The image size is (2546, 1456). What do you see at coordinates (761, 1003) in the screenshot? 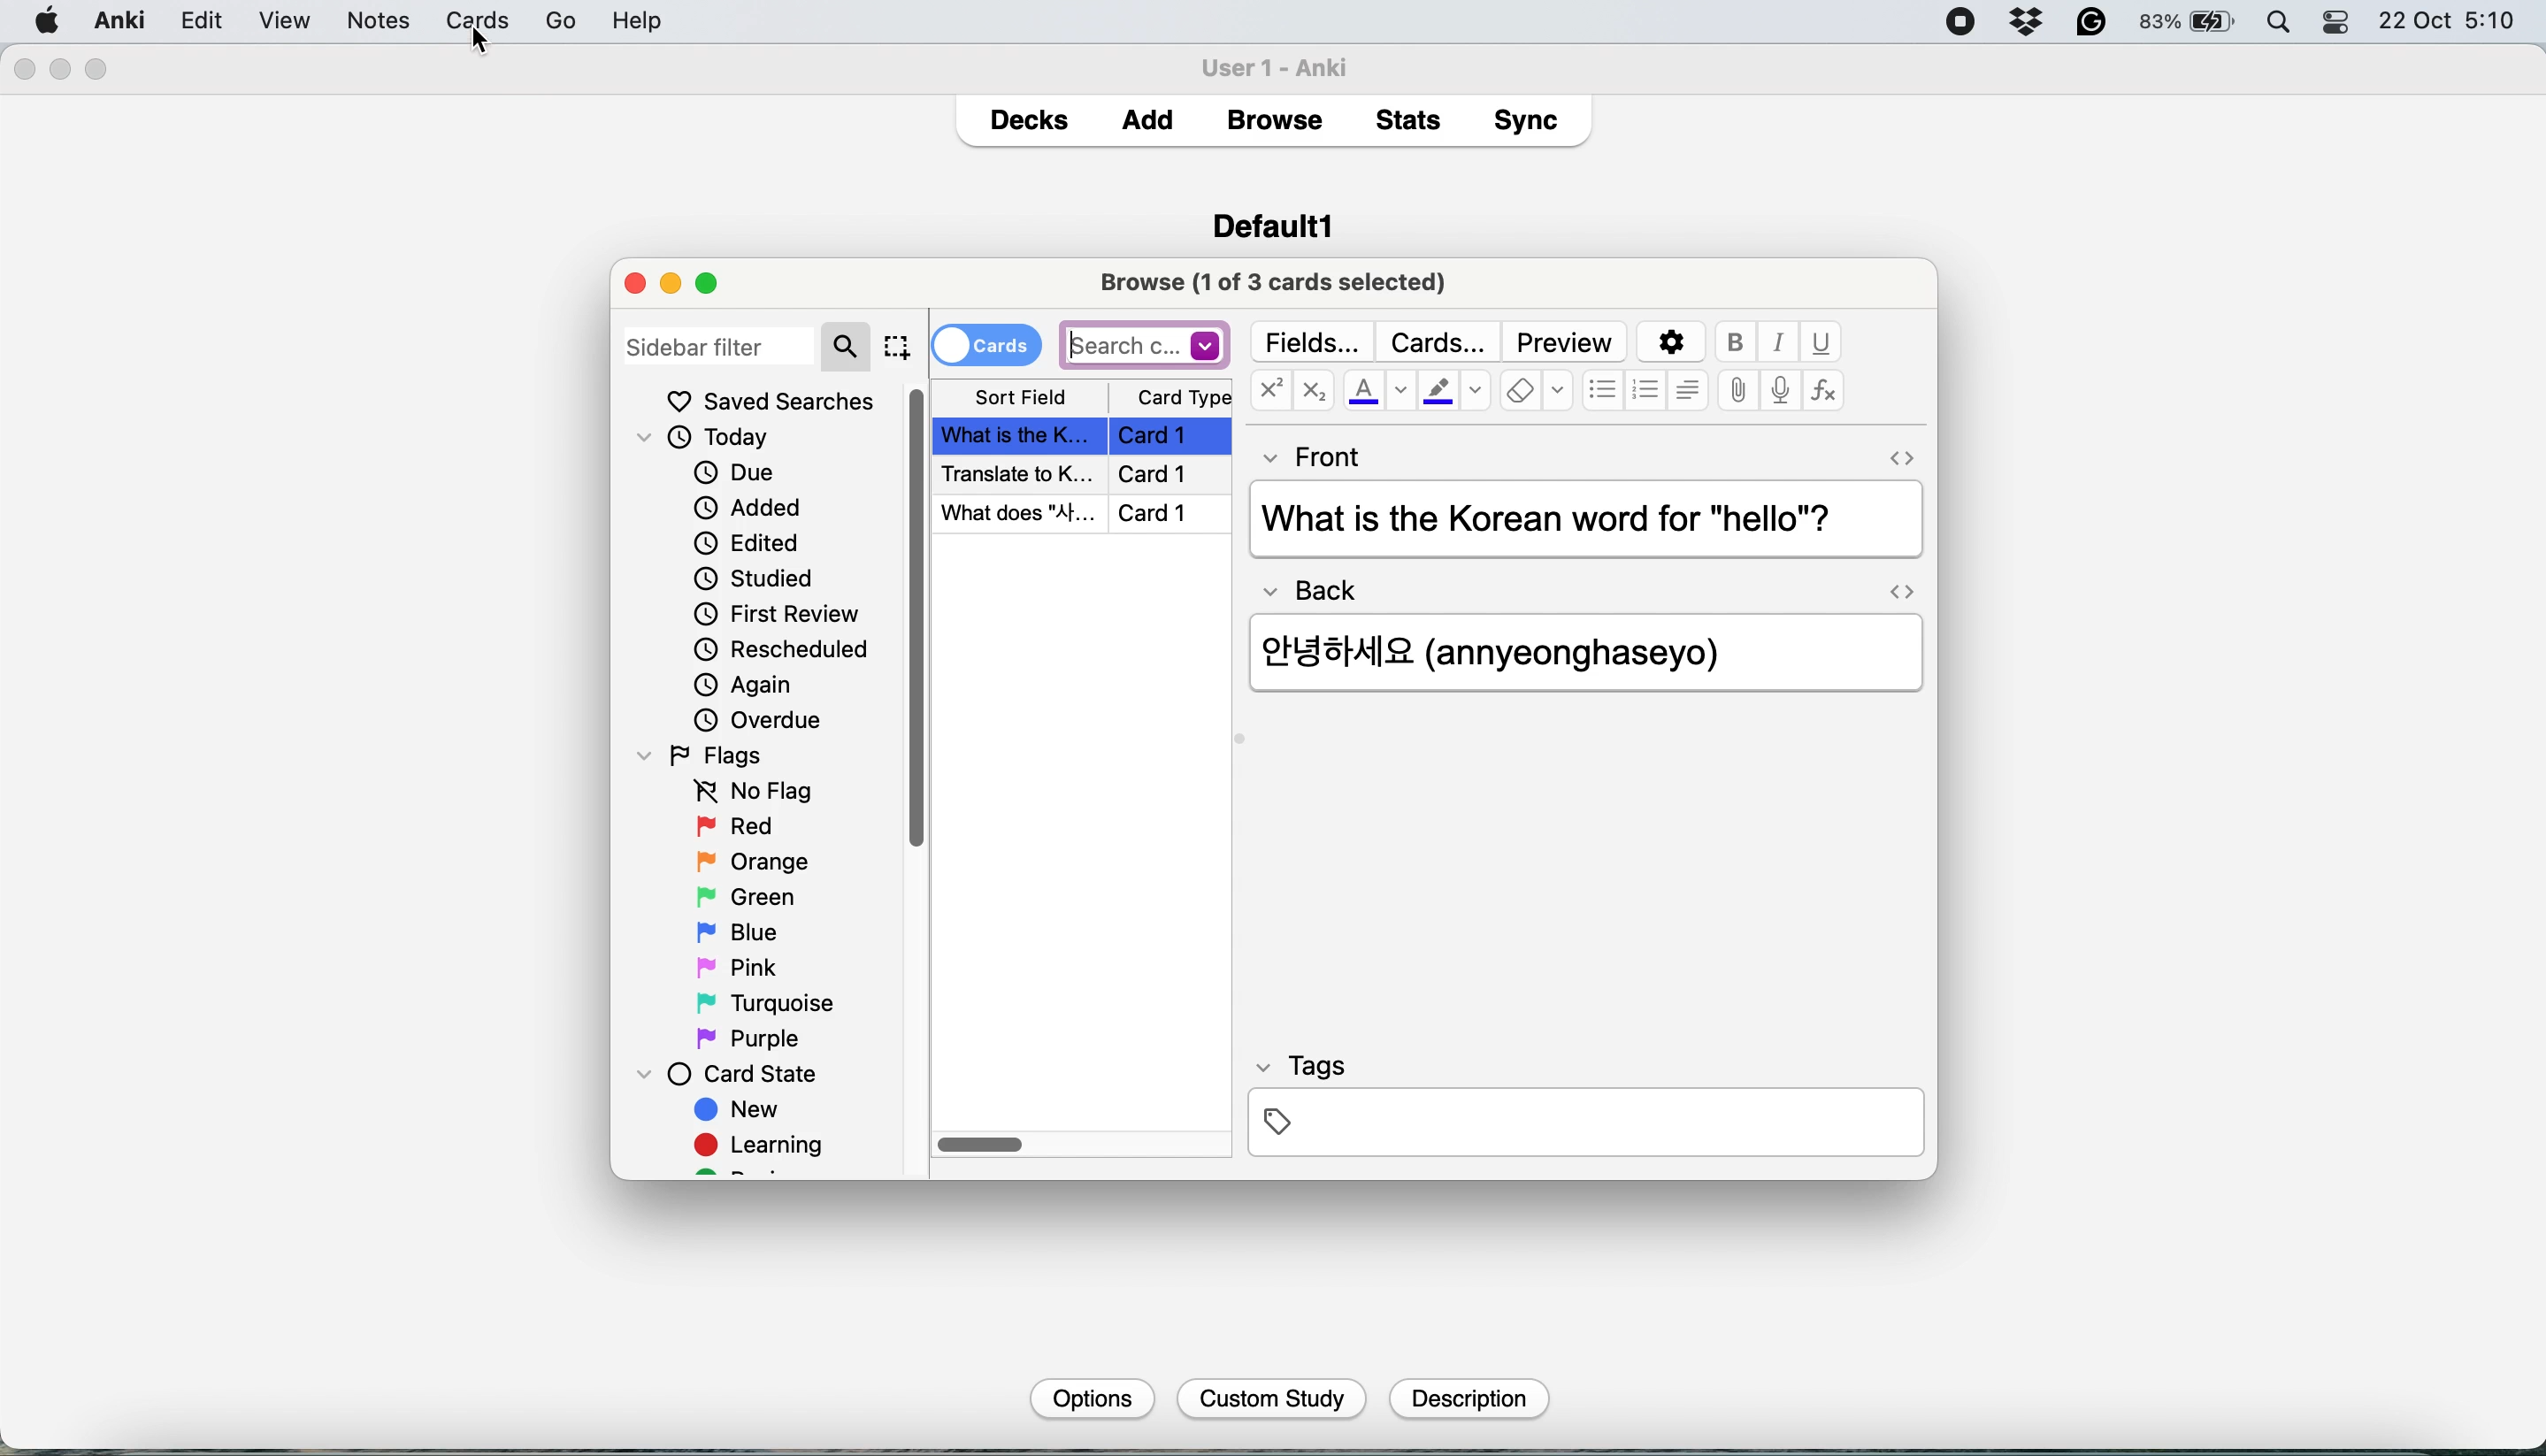
I see `turquiose` at bounding box center [761, 1003].